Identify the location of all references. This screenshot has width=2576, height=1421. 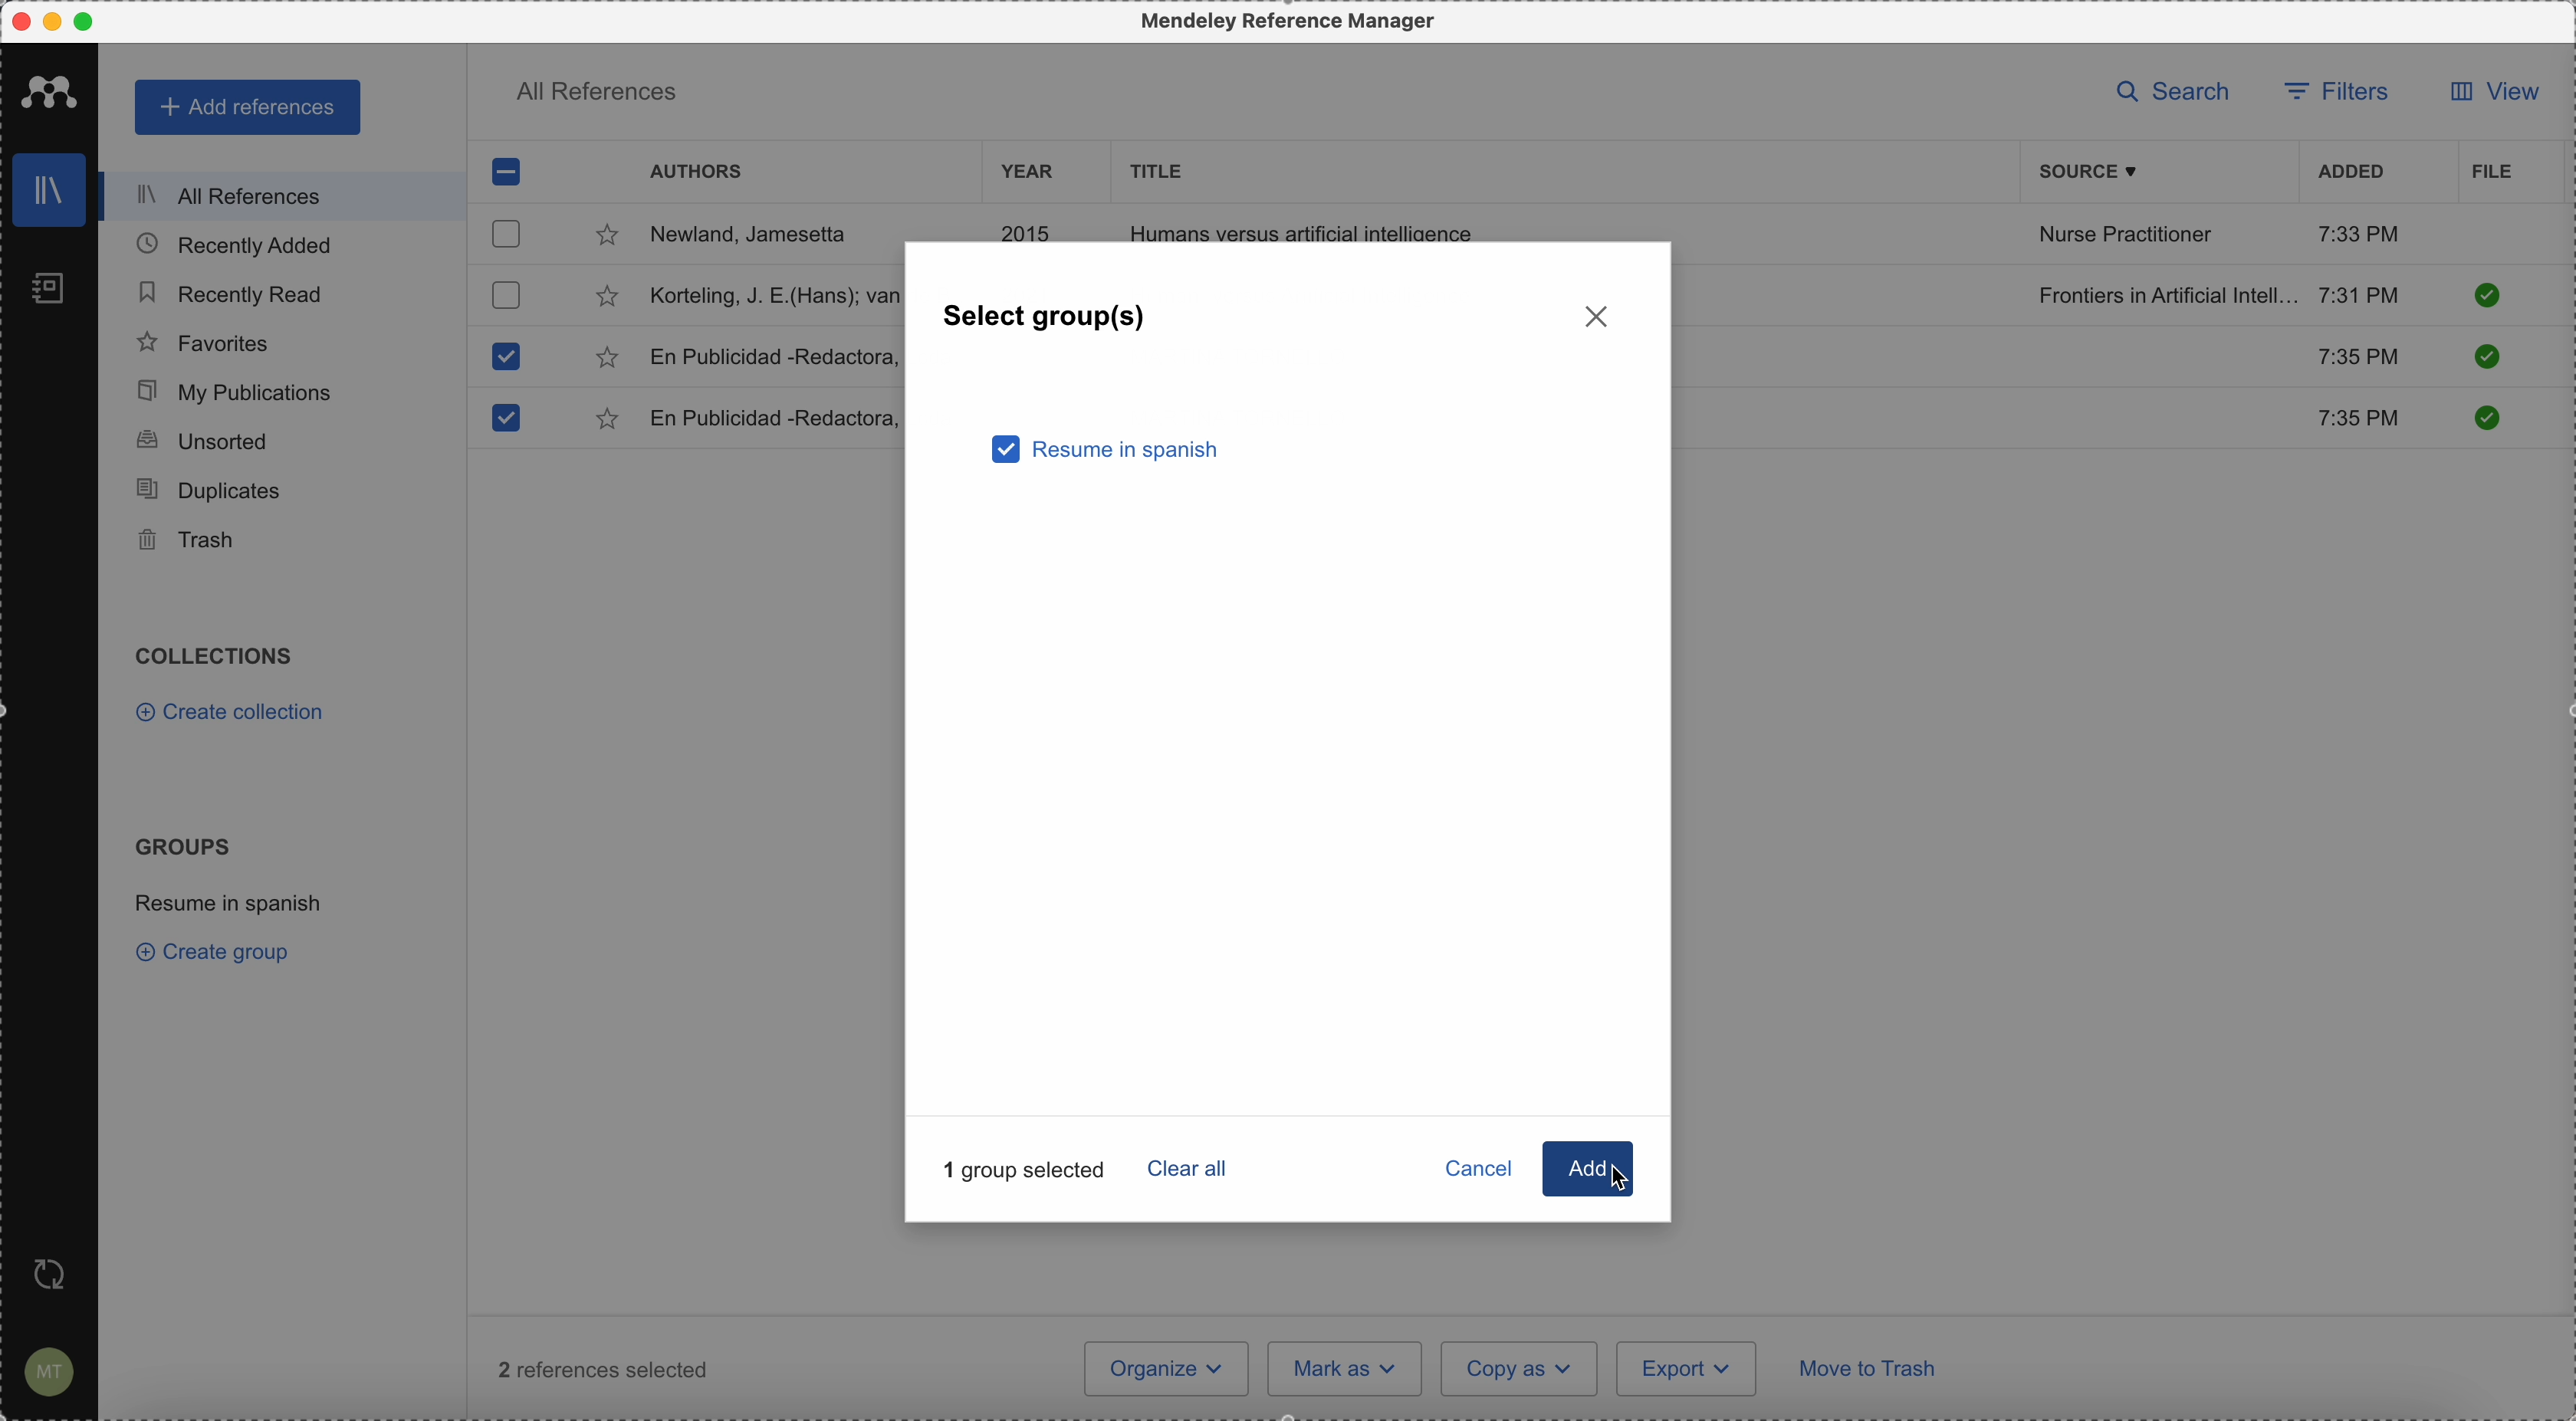
(276, 196).